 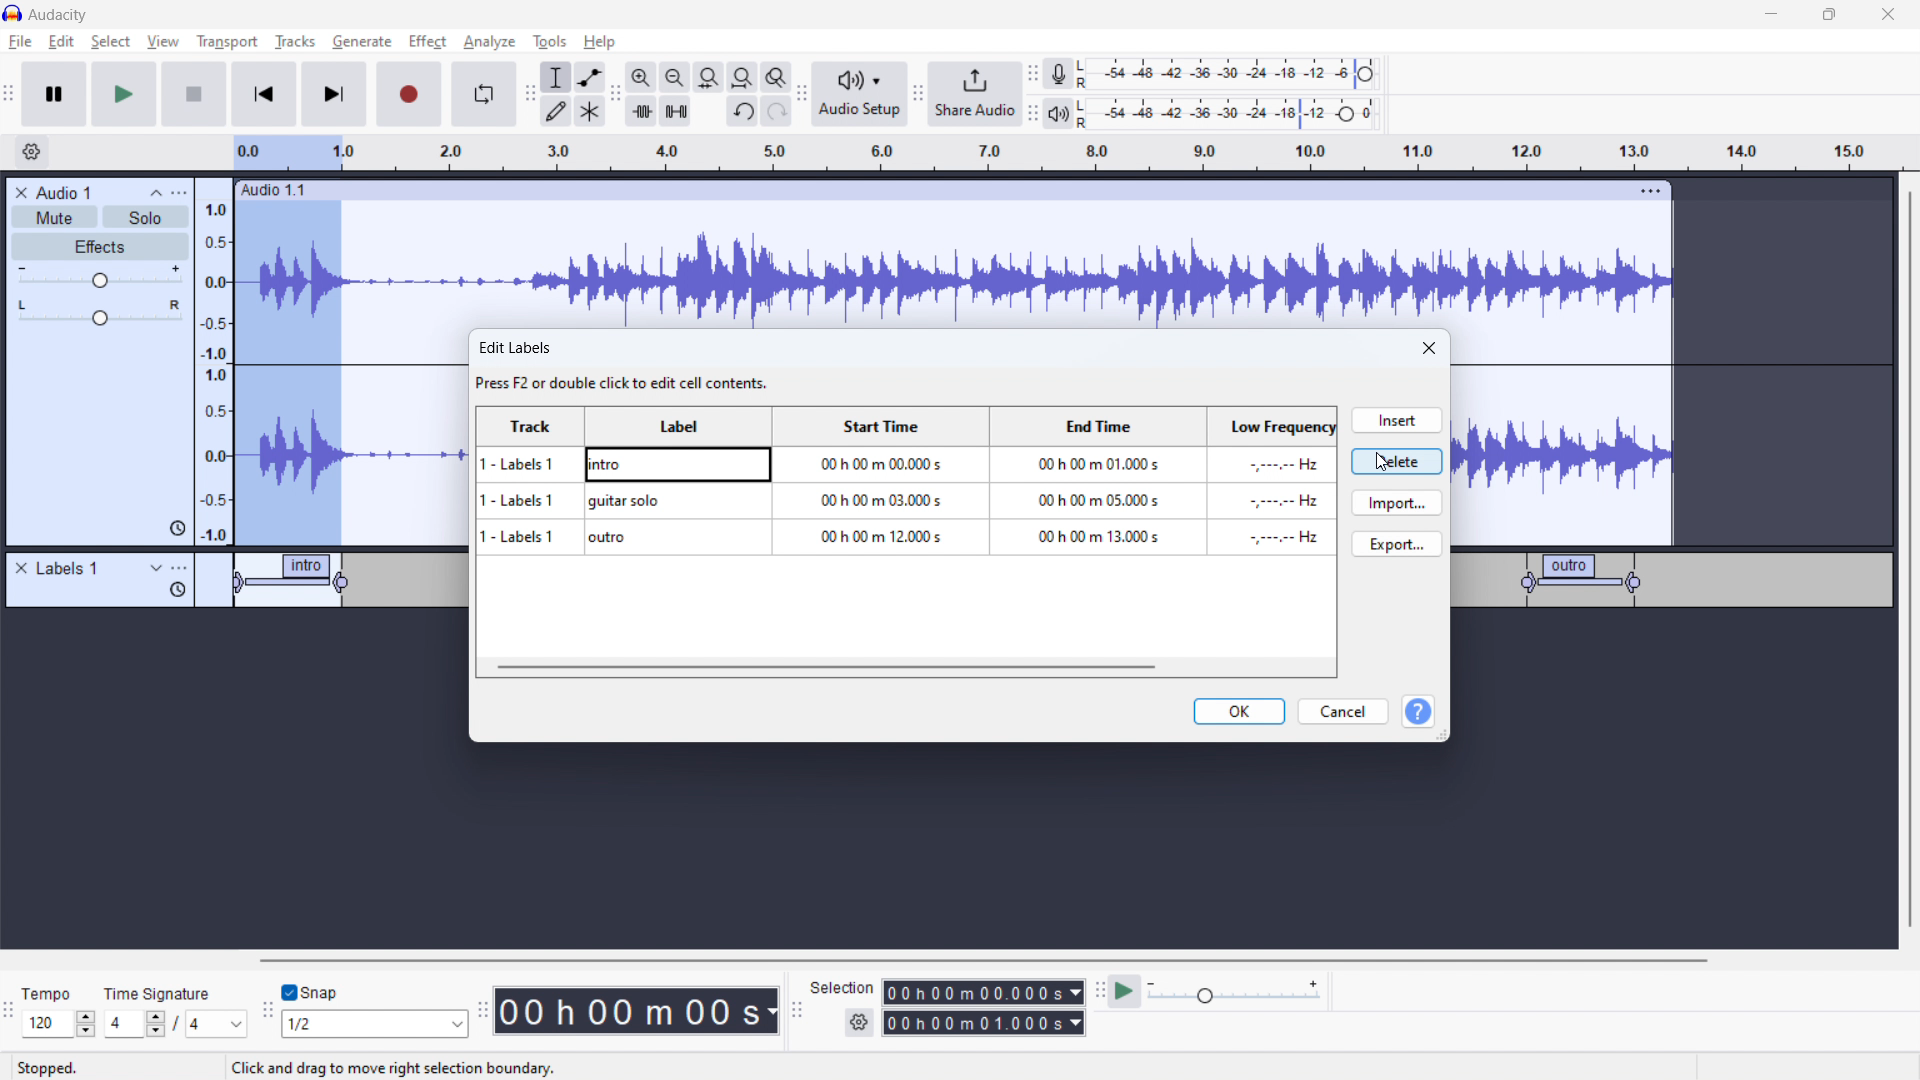 I want to click on selection tool, so click(x=556, y=77).